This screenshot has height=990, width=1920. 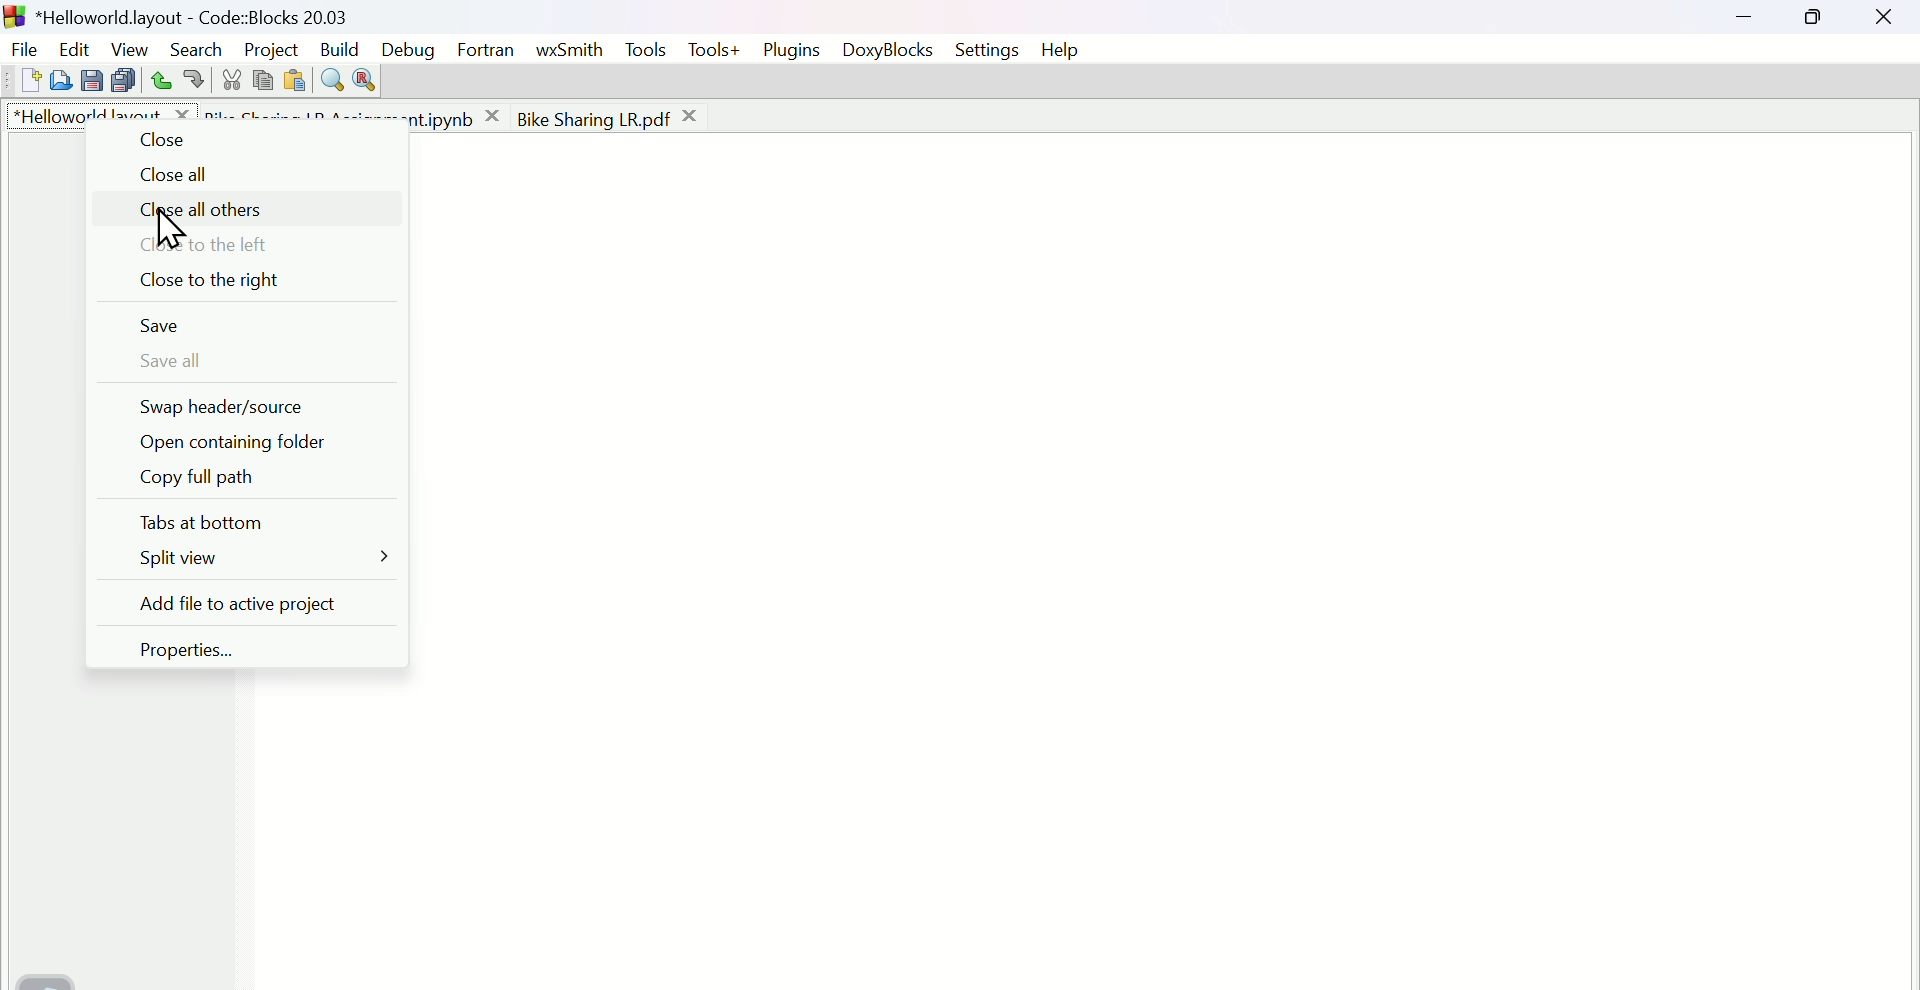 What do you see at coordinates (196, 246) in the screenshot?
I see `Close to the left` at bounding box center [196, 246].